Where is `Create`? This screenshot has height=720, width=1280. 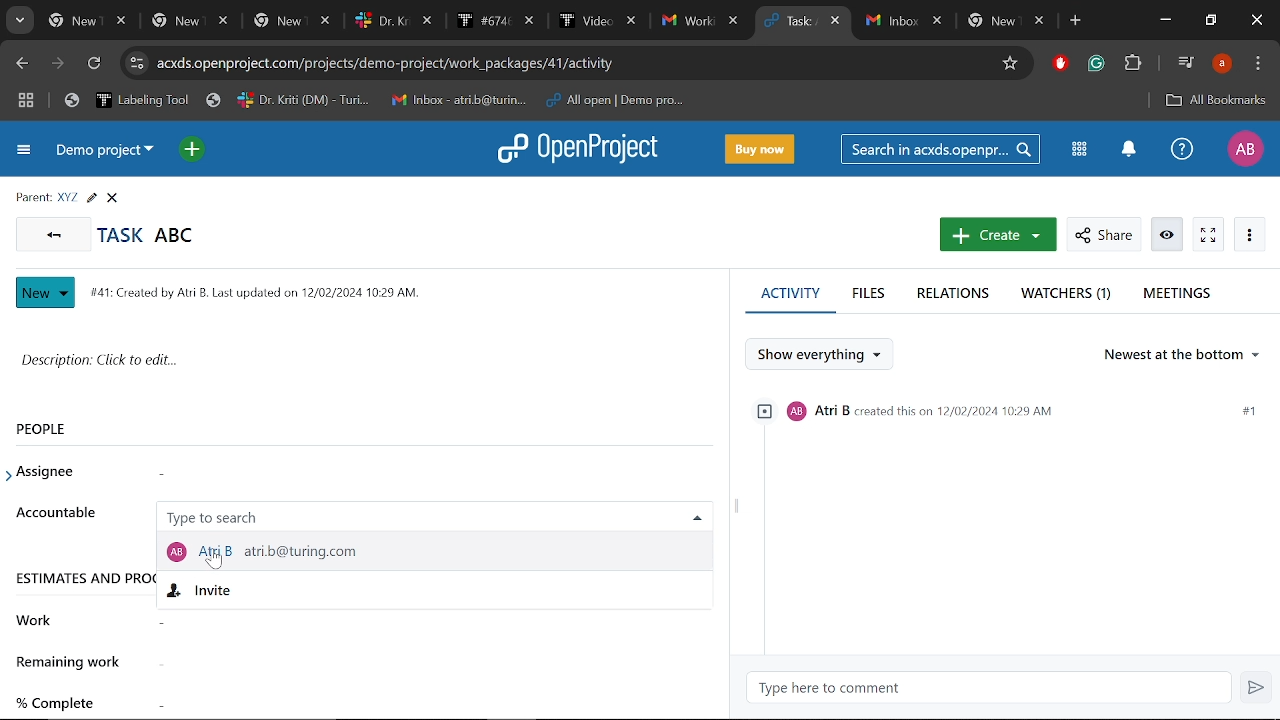 Create is located at coordinates (998, 235).